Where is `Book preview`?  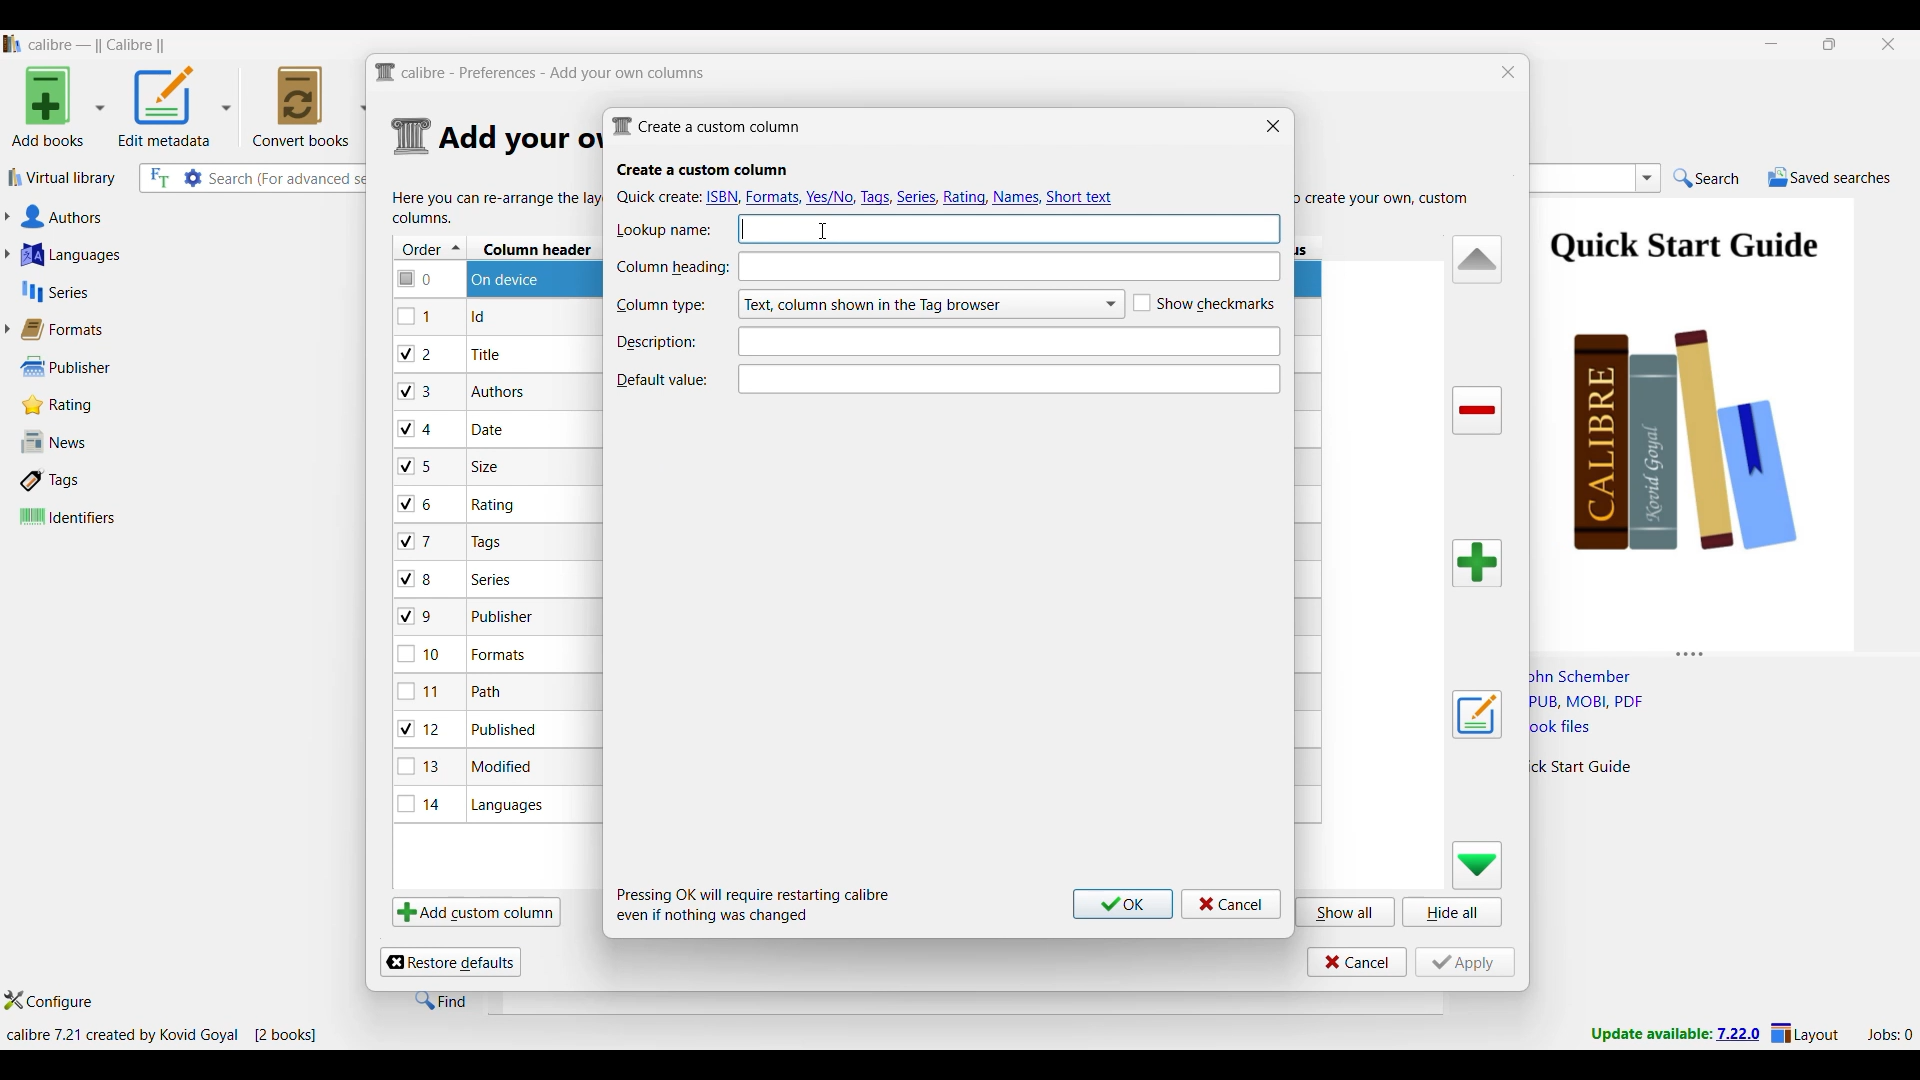
Book preview is located at coordinates (1718, 417).